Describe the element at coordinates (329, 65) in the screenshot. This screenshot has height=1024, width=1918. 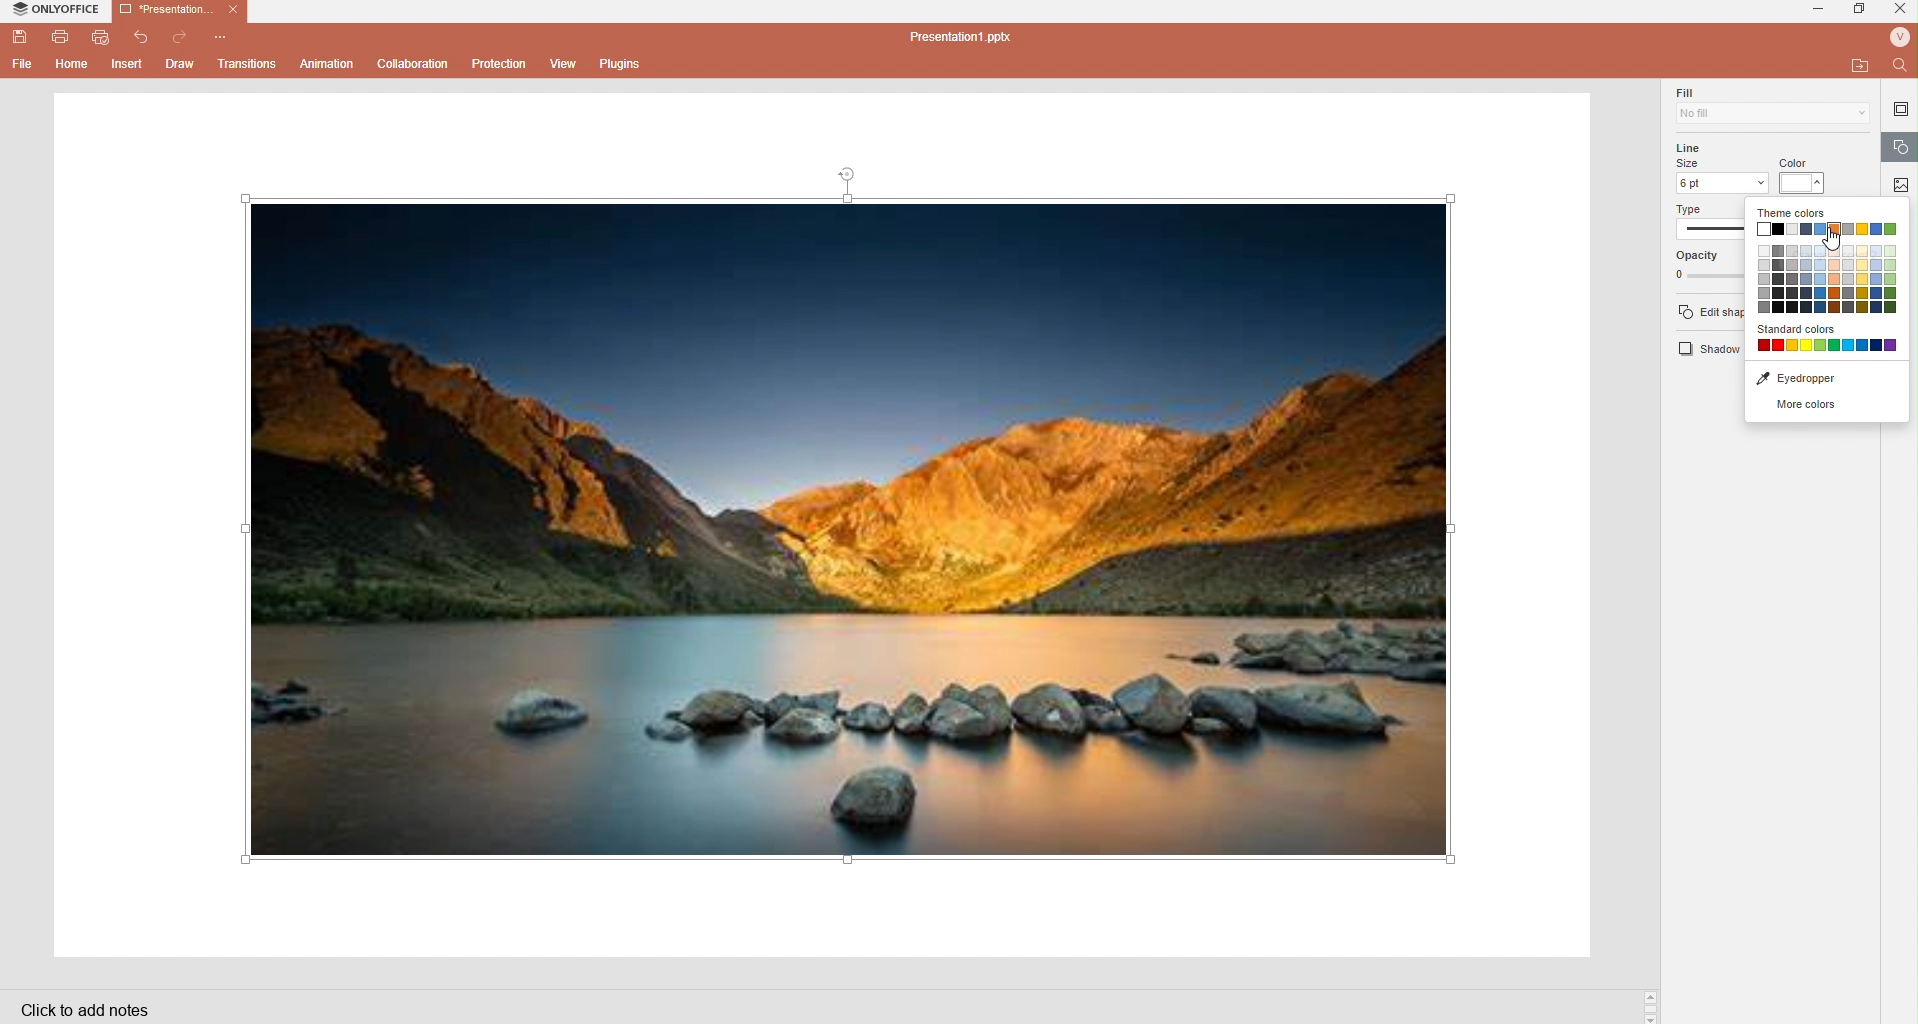
I see `Animation` at that location.